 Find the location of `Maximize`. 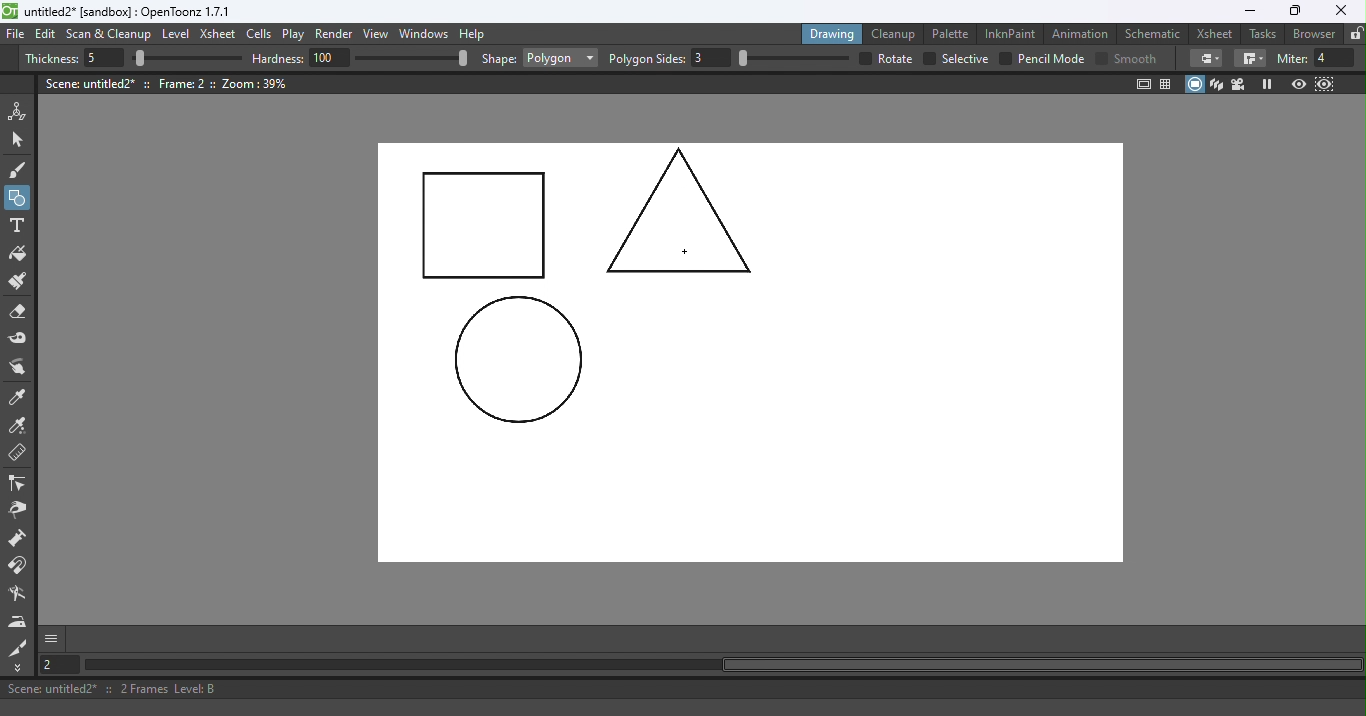

Maximize is located at coordinates (1292, 12).